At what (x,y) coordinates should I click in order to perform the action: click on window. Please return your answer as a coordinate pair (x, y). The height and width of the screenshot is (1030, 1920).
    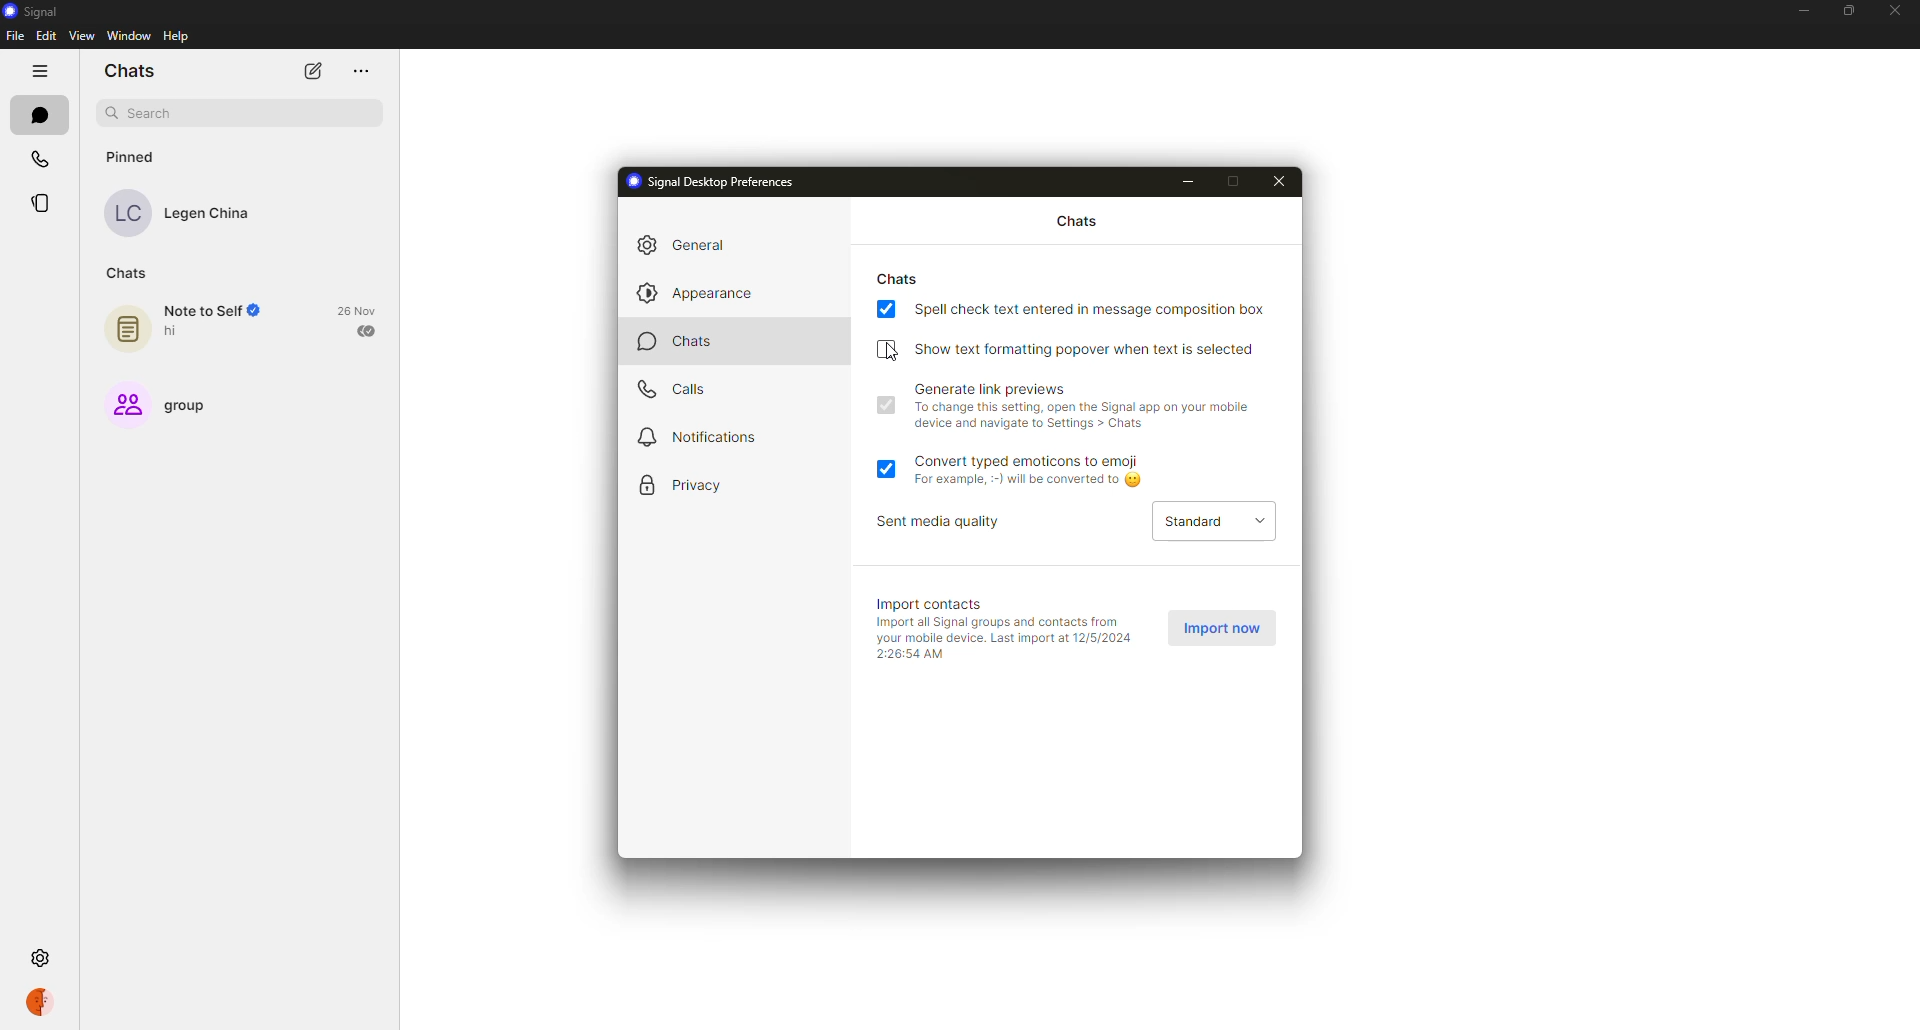
    Looking at the image, I should click on (129, 36).